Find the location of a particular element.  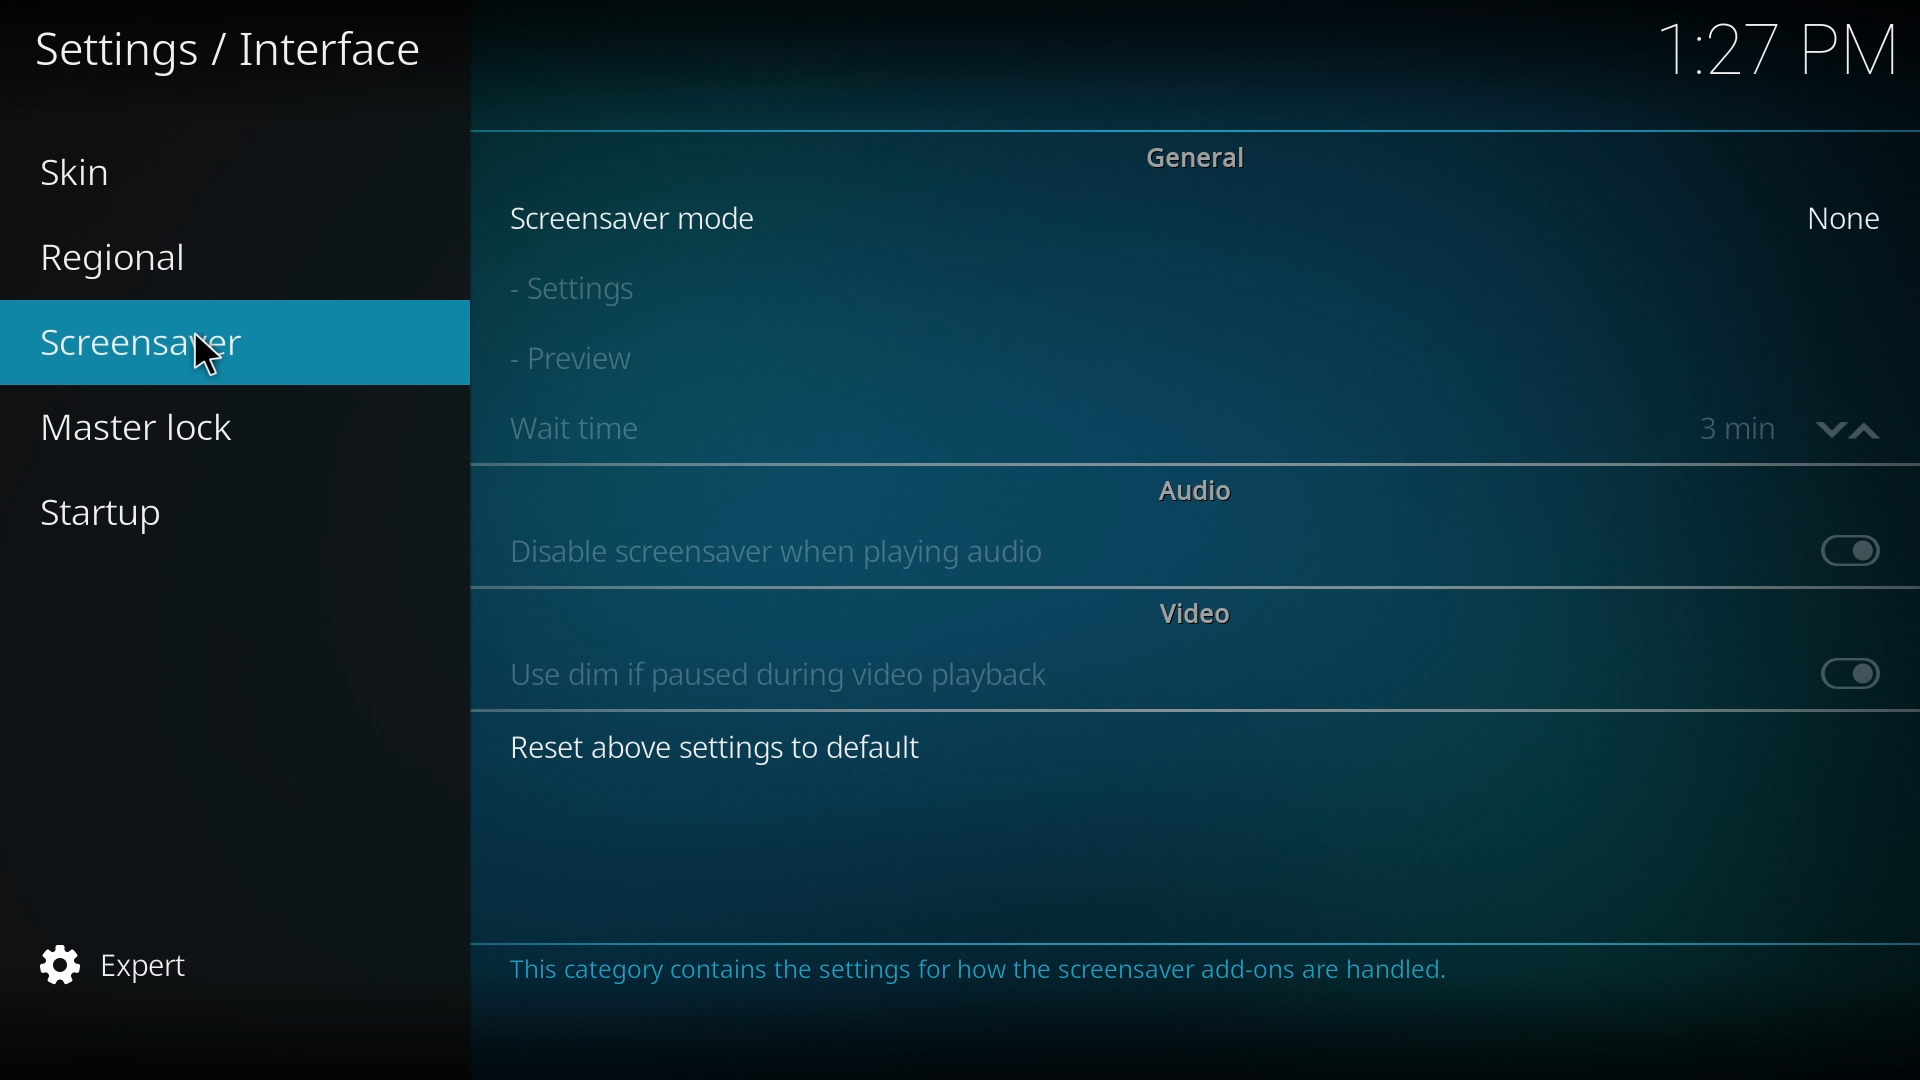

cursor is located at coordinates (208, 354).